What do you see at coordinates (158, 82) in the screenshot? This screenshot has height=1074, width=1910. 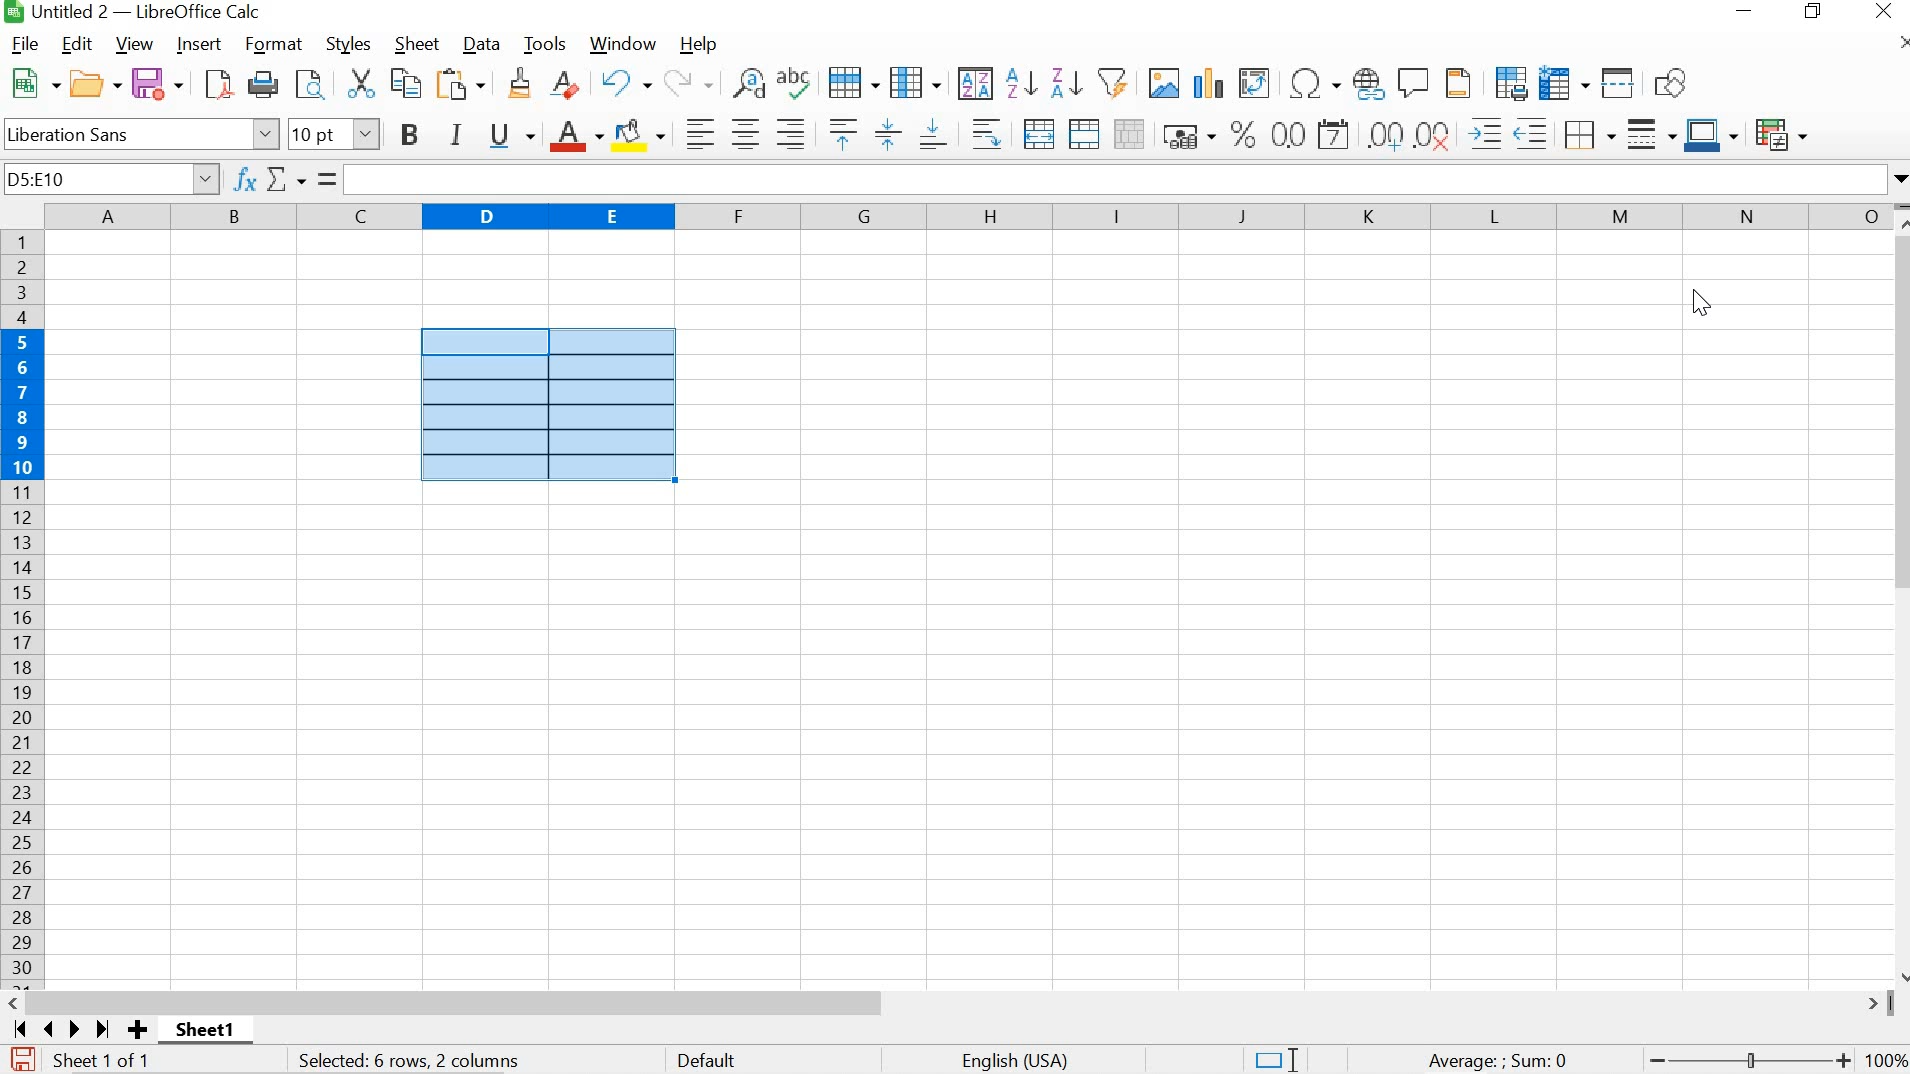 I see `SAVE` at bounding box center [158, 82].